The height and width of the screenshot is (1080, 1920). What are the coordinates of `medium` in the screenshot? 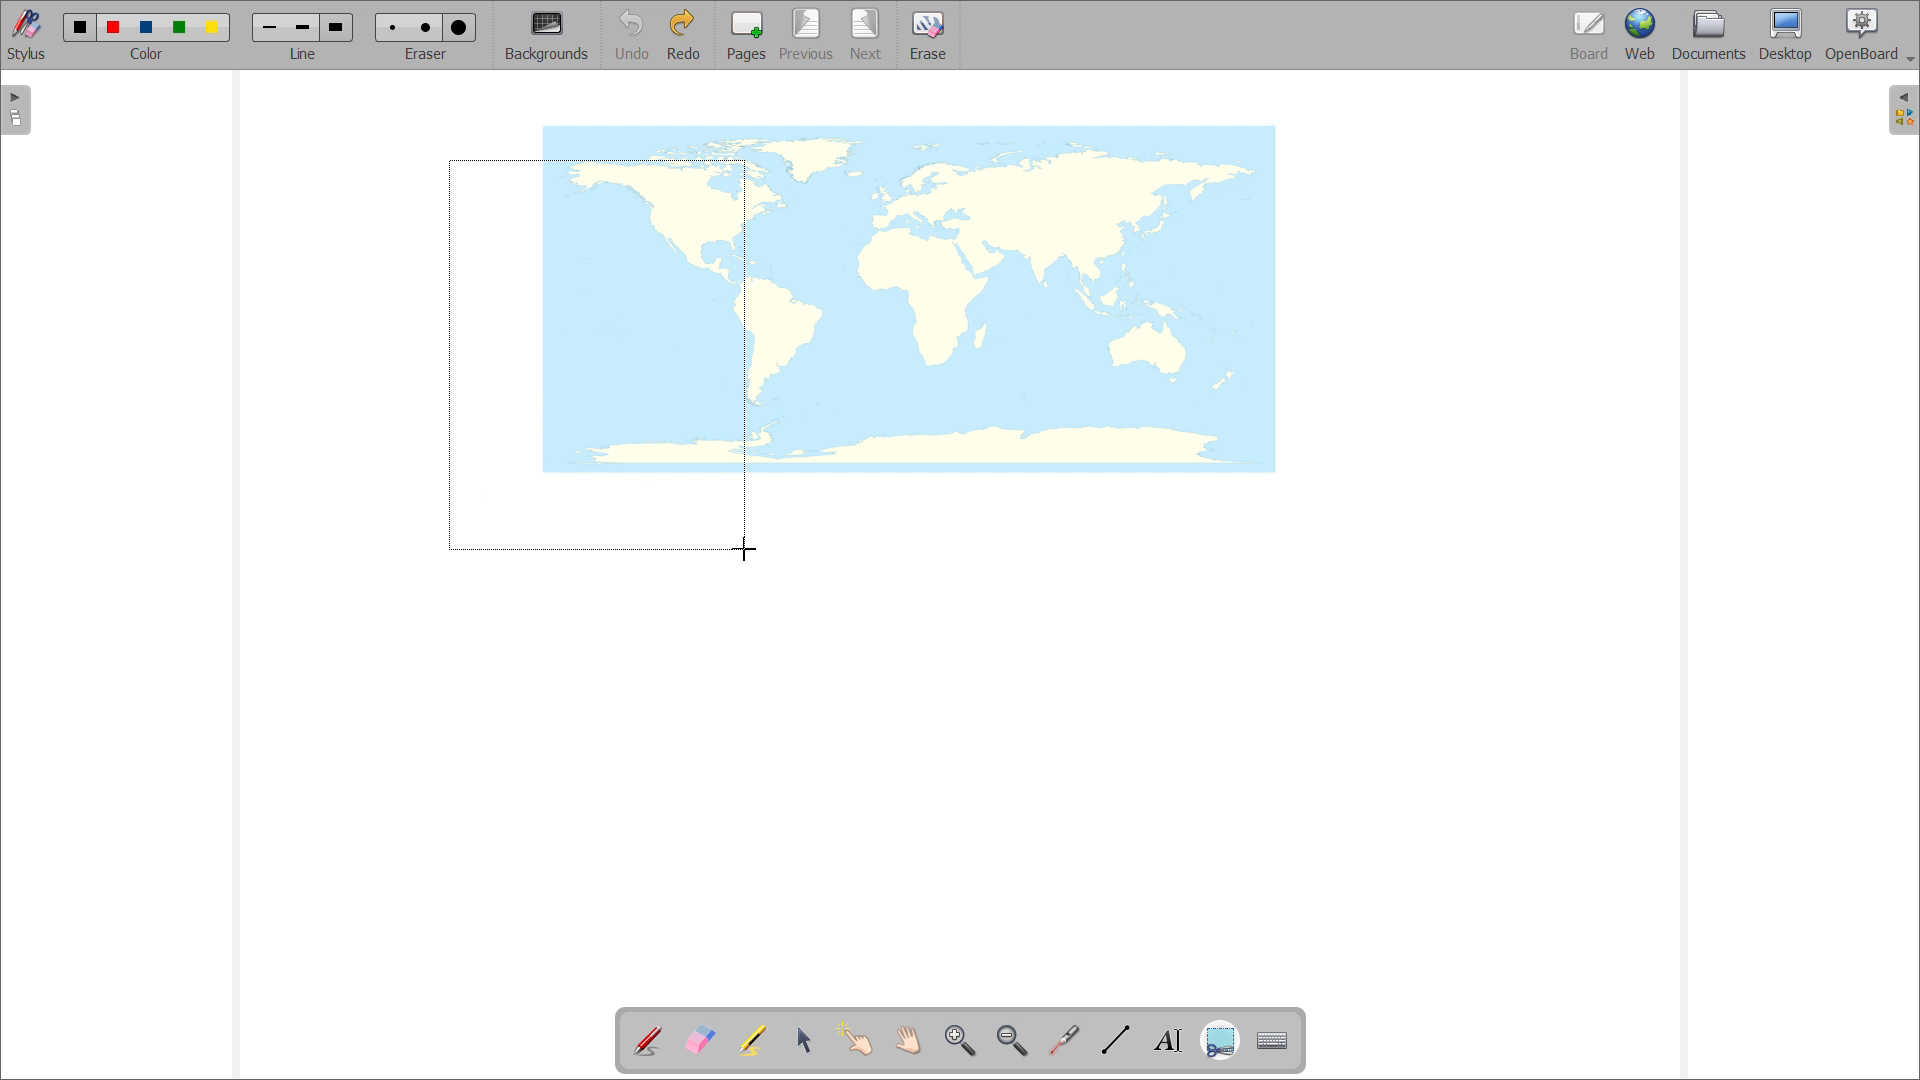 It's located at (302, 28).